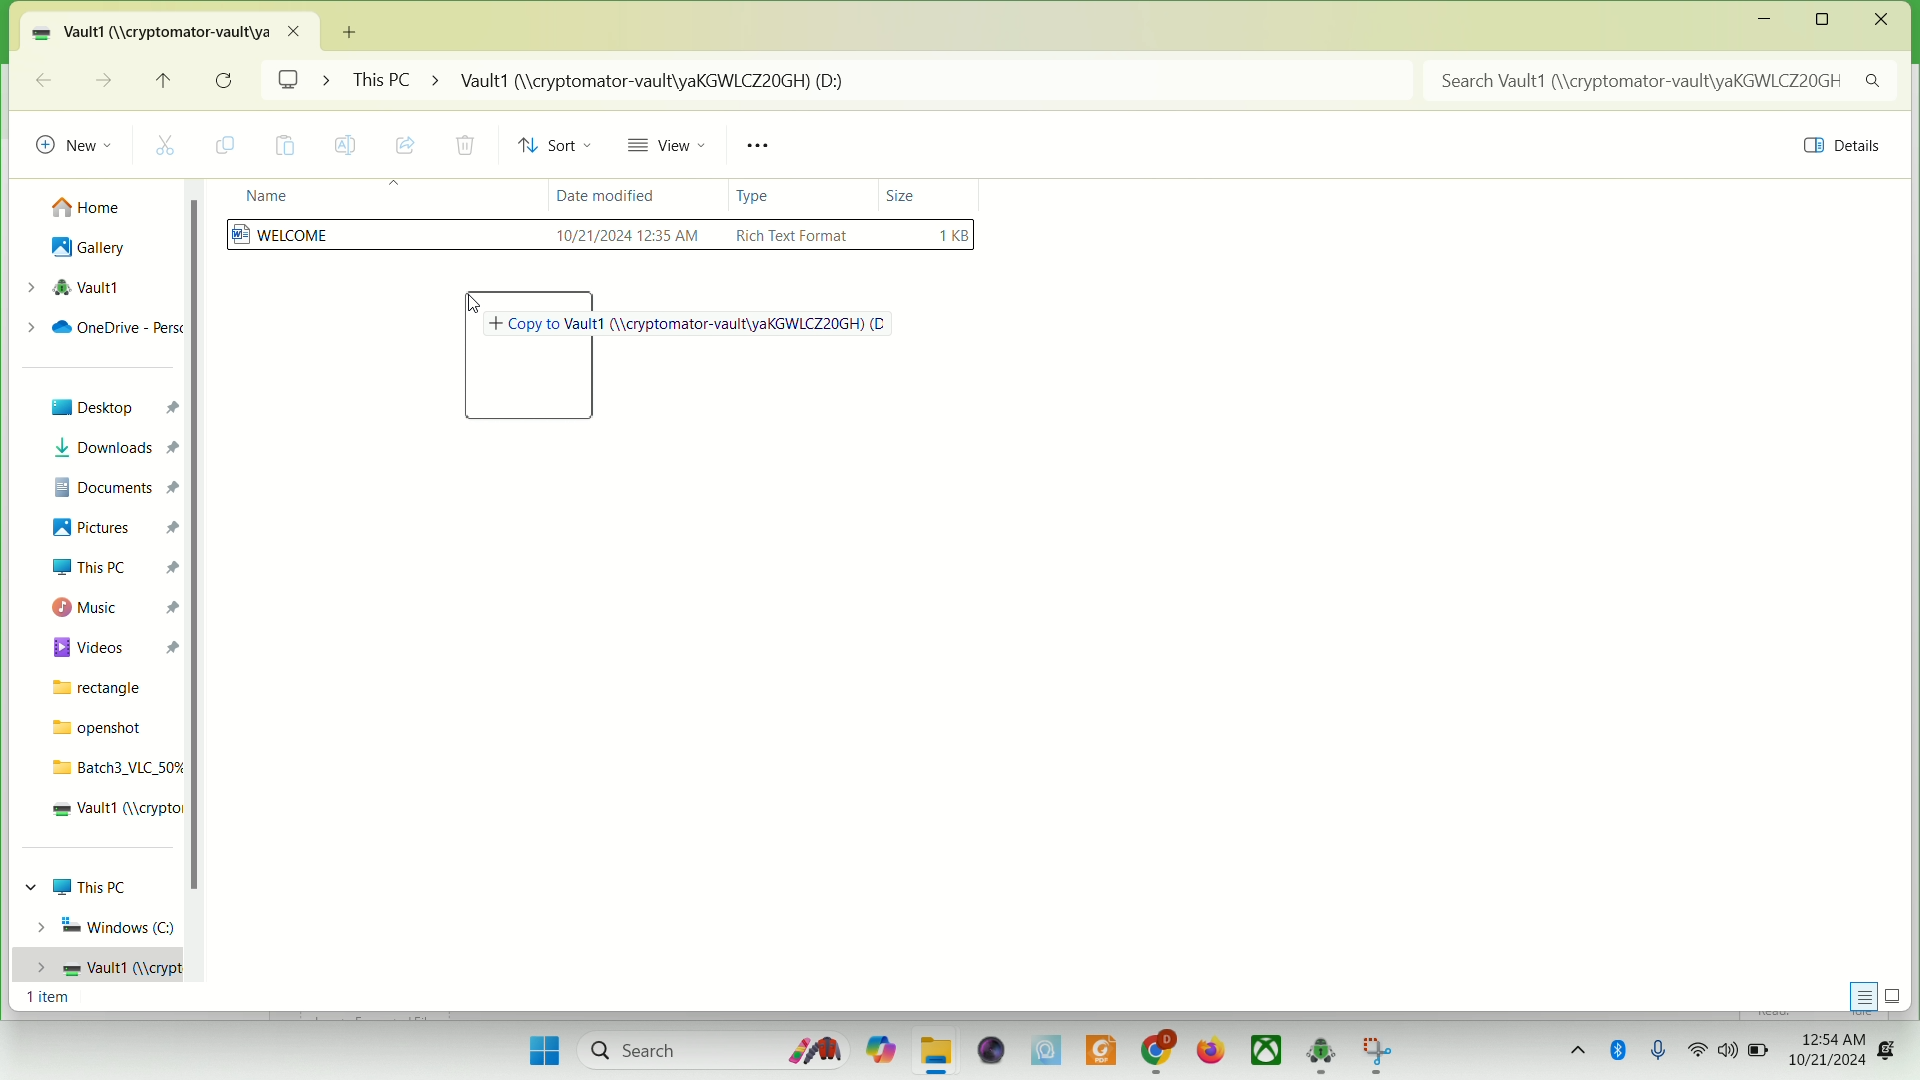 The height and width of the screenshot is (1080, 1920). I want to click on type, so click(757, 199).